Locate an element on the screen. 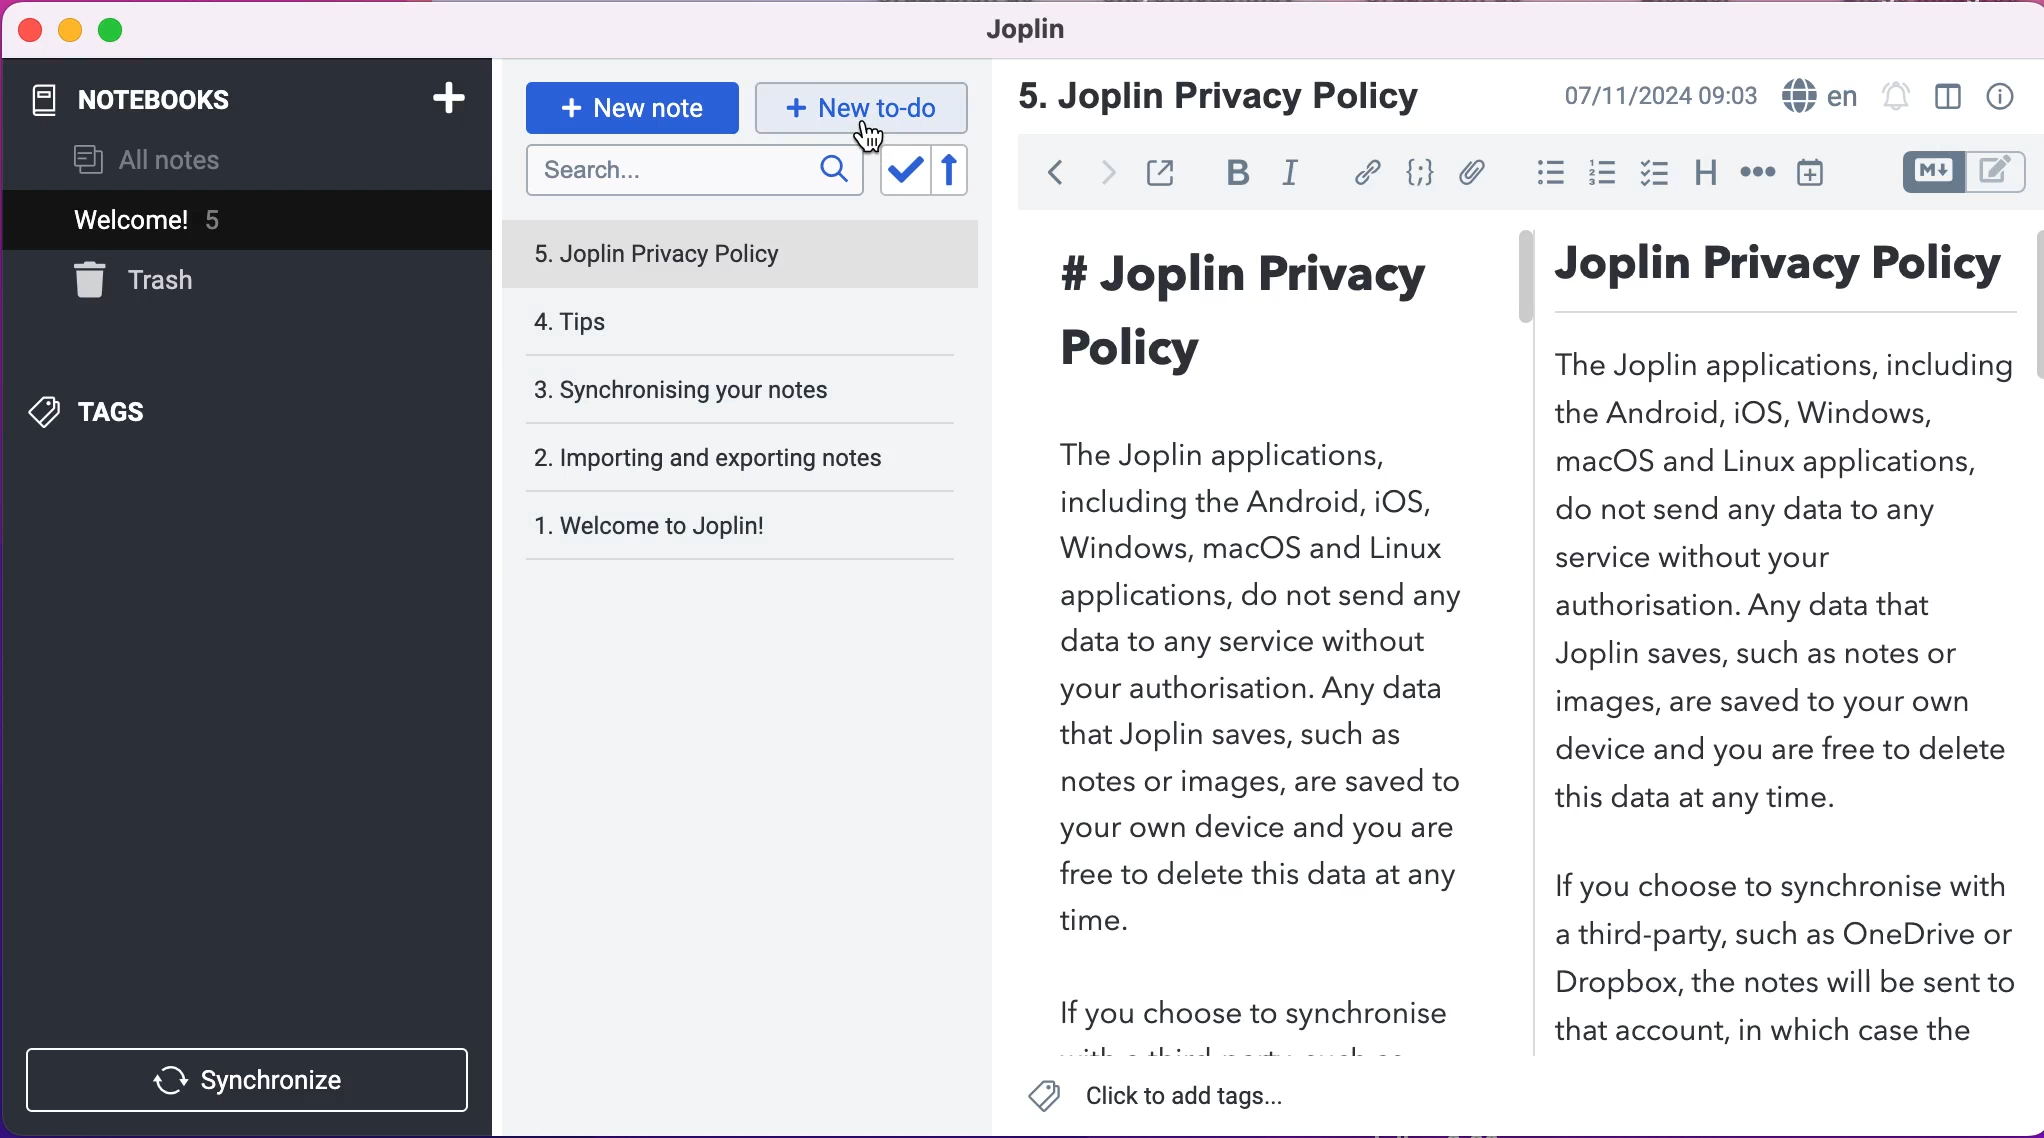 Image resolution: width=2044 pixels, height=1138 pixels. new note is located at coordinates (631, 106).